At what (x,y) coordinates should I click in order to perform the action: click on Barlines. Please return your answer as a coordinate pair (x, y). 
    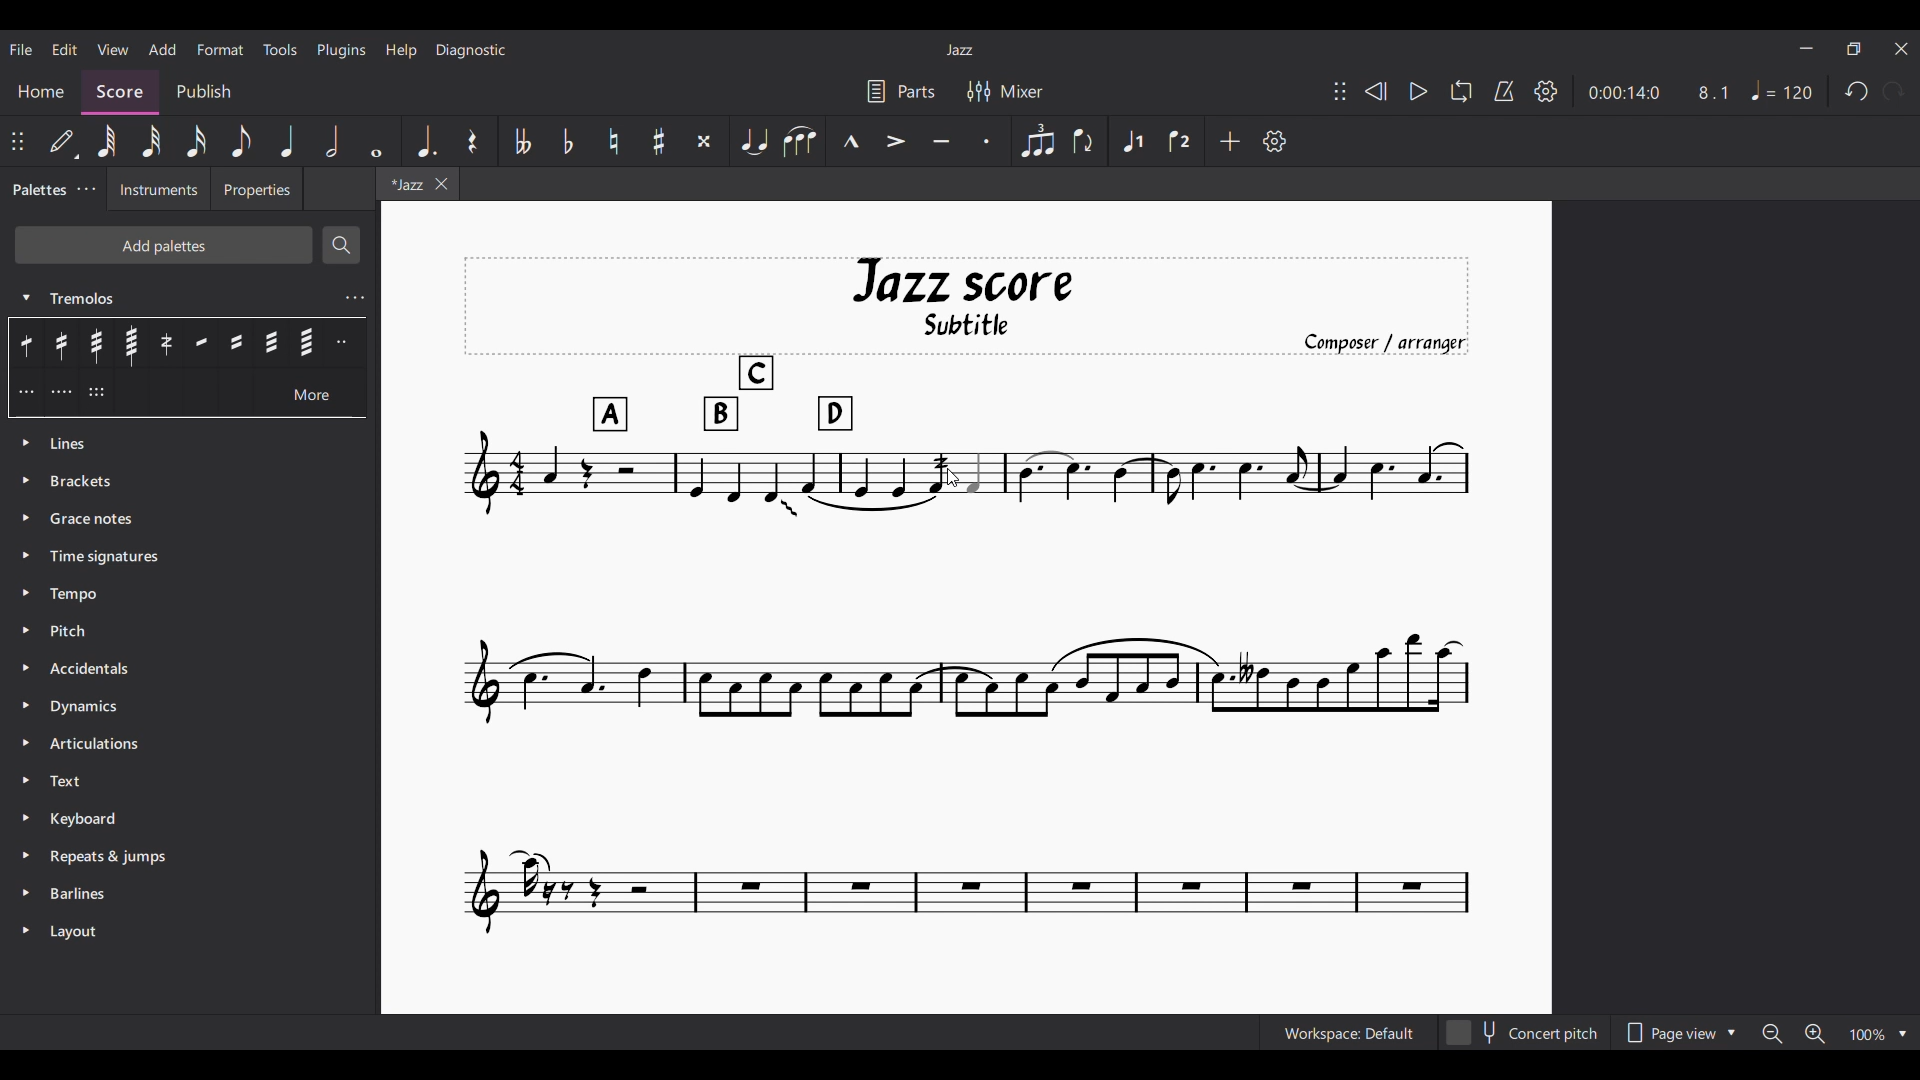
    Looking at the image, I should click on (187, 894).